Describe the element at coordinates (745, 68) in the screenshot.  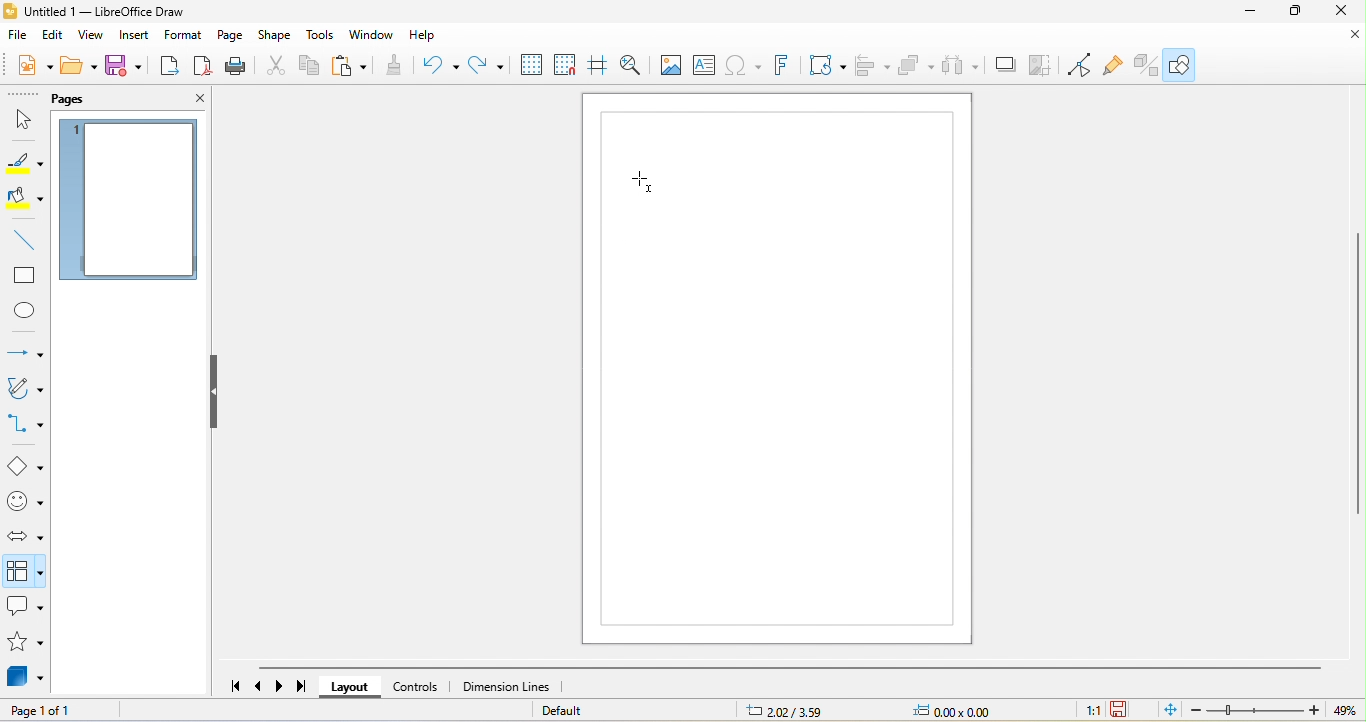
I see `special character` at that location.